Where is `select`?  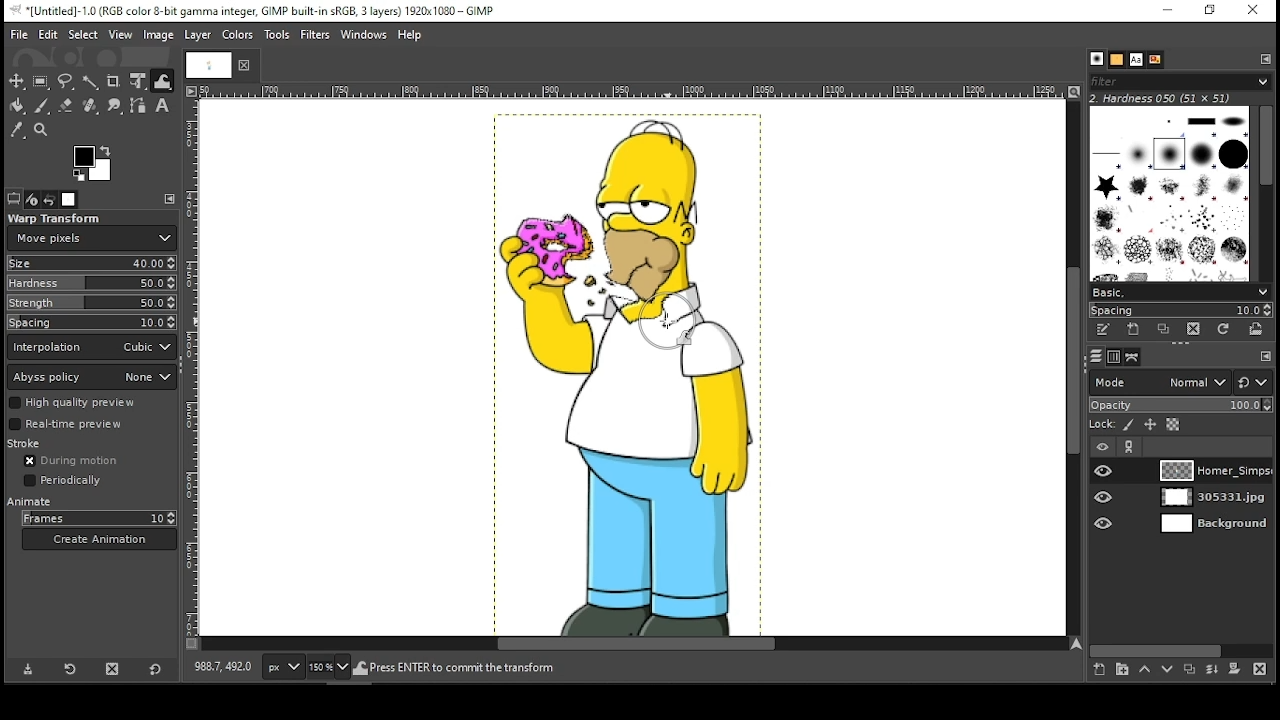 select is located at coordinates (84, 34).